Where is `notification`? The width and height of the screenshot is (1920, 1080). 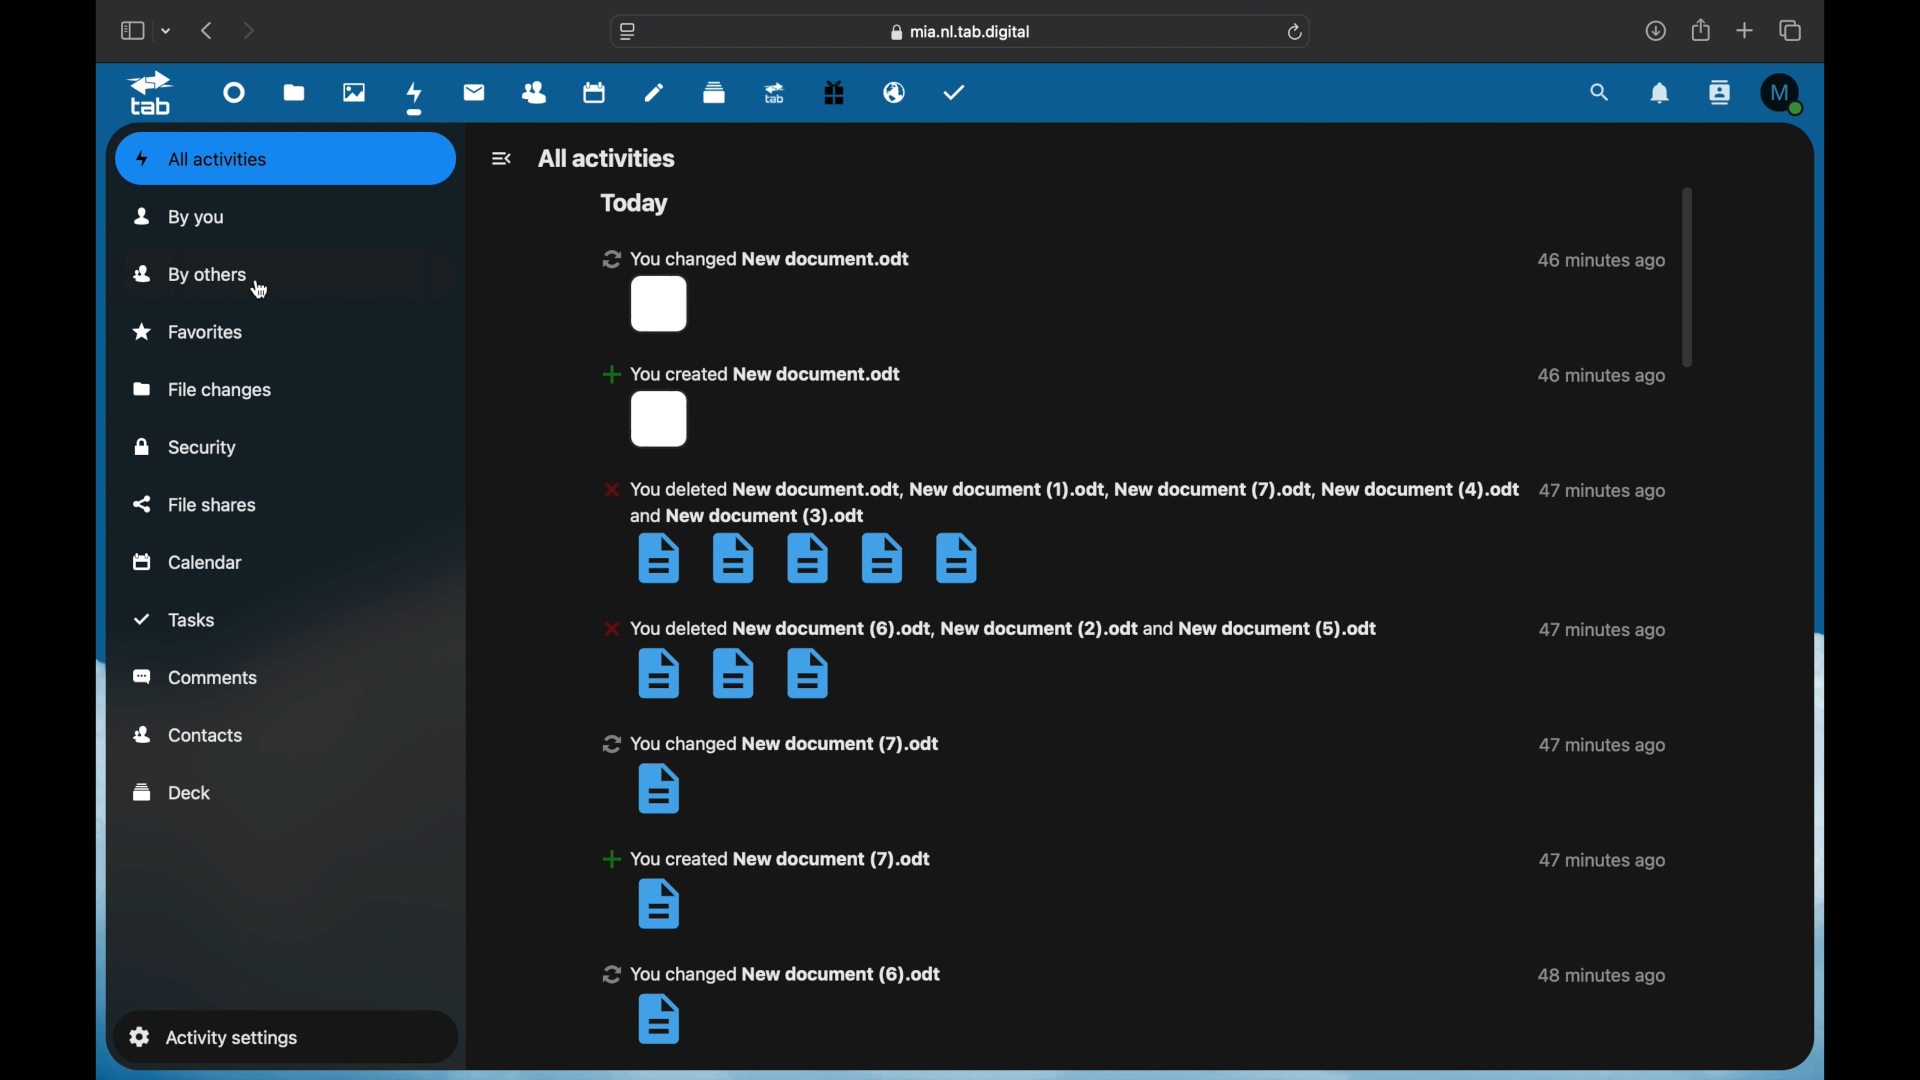 notification is located at coordinates (767, 890).